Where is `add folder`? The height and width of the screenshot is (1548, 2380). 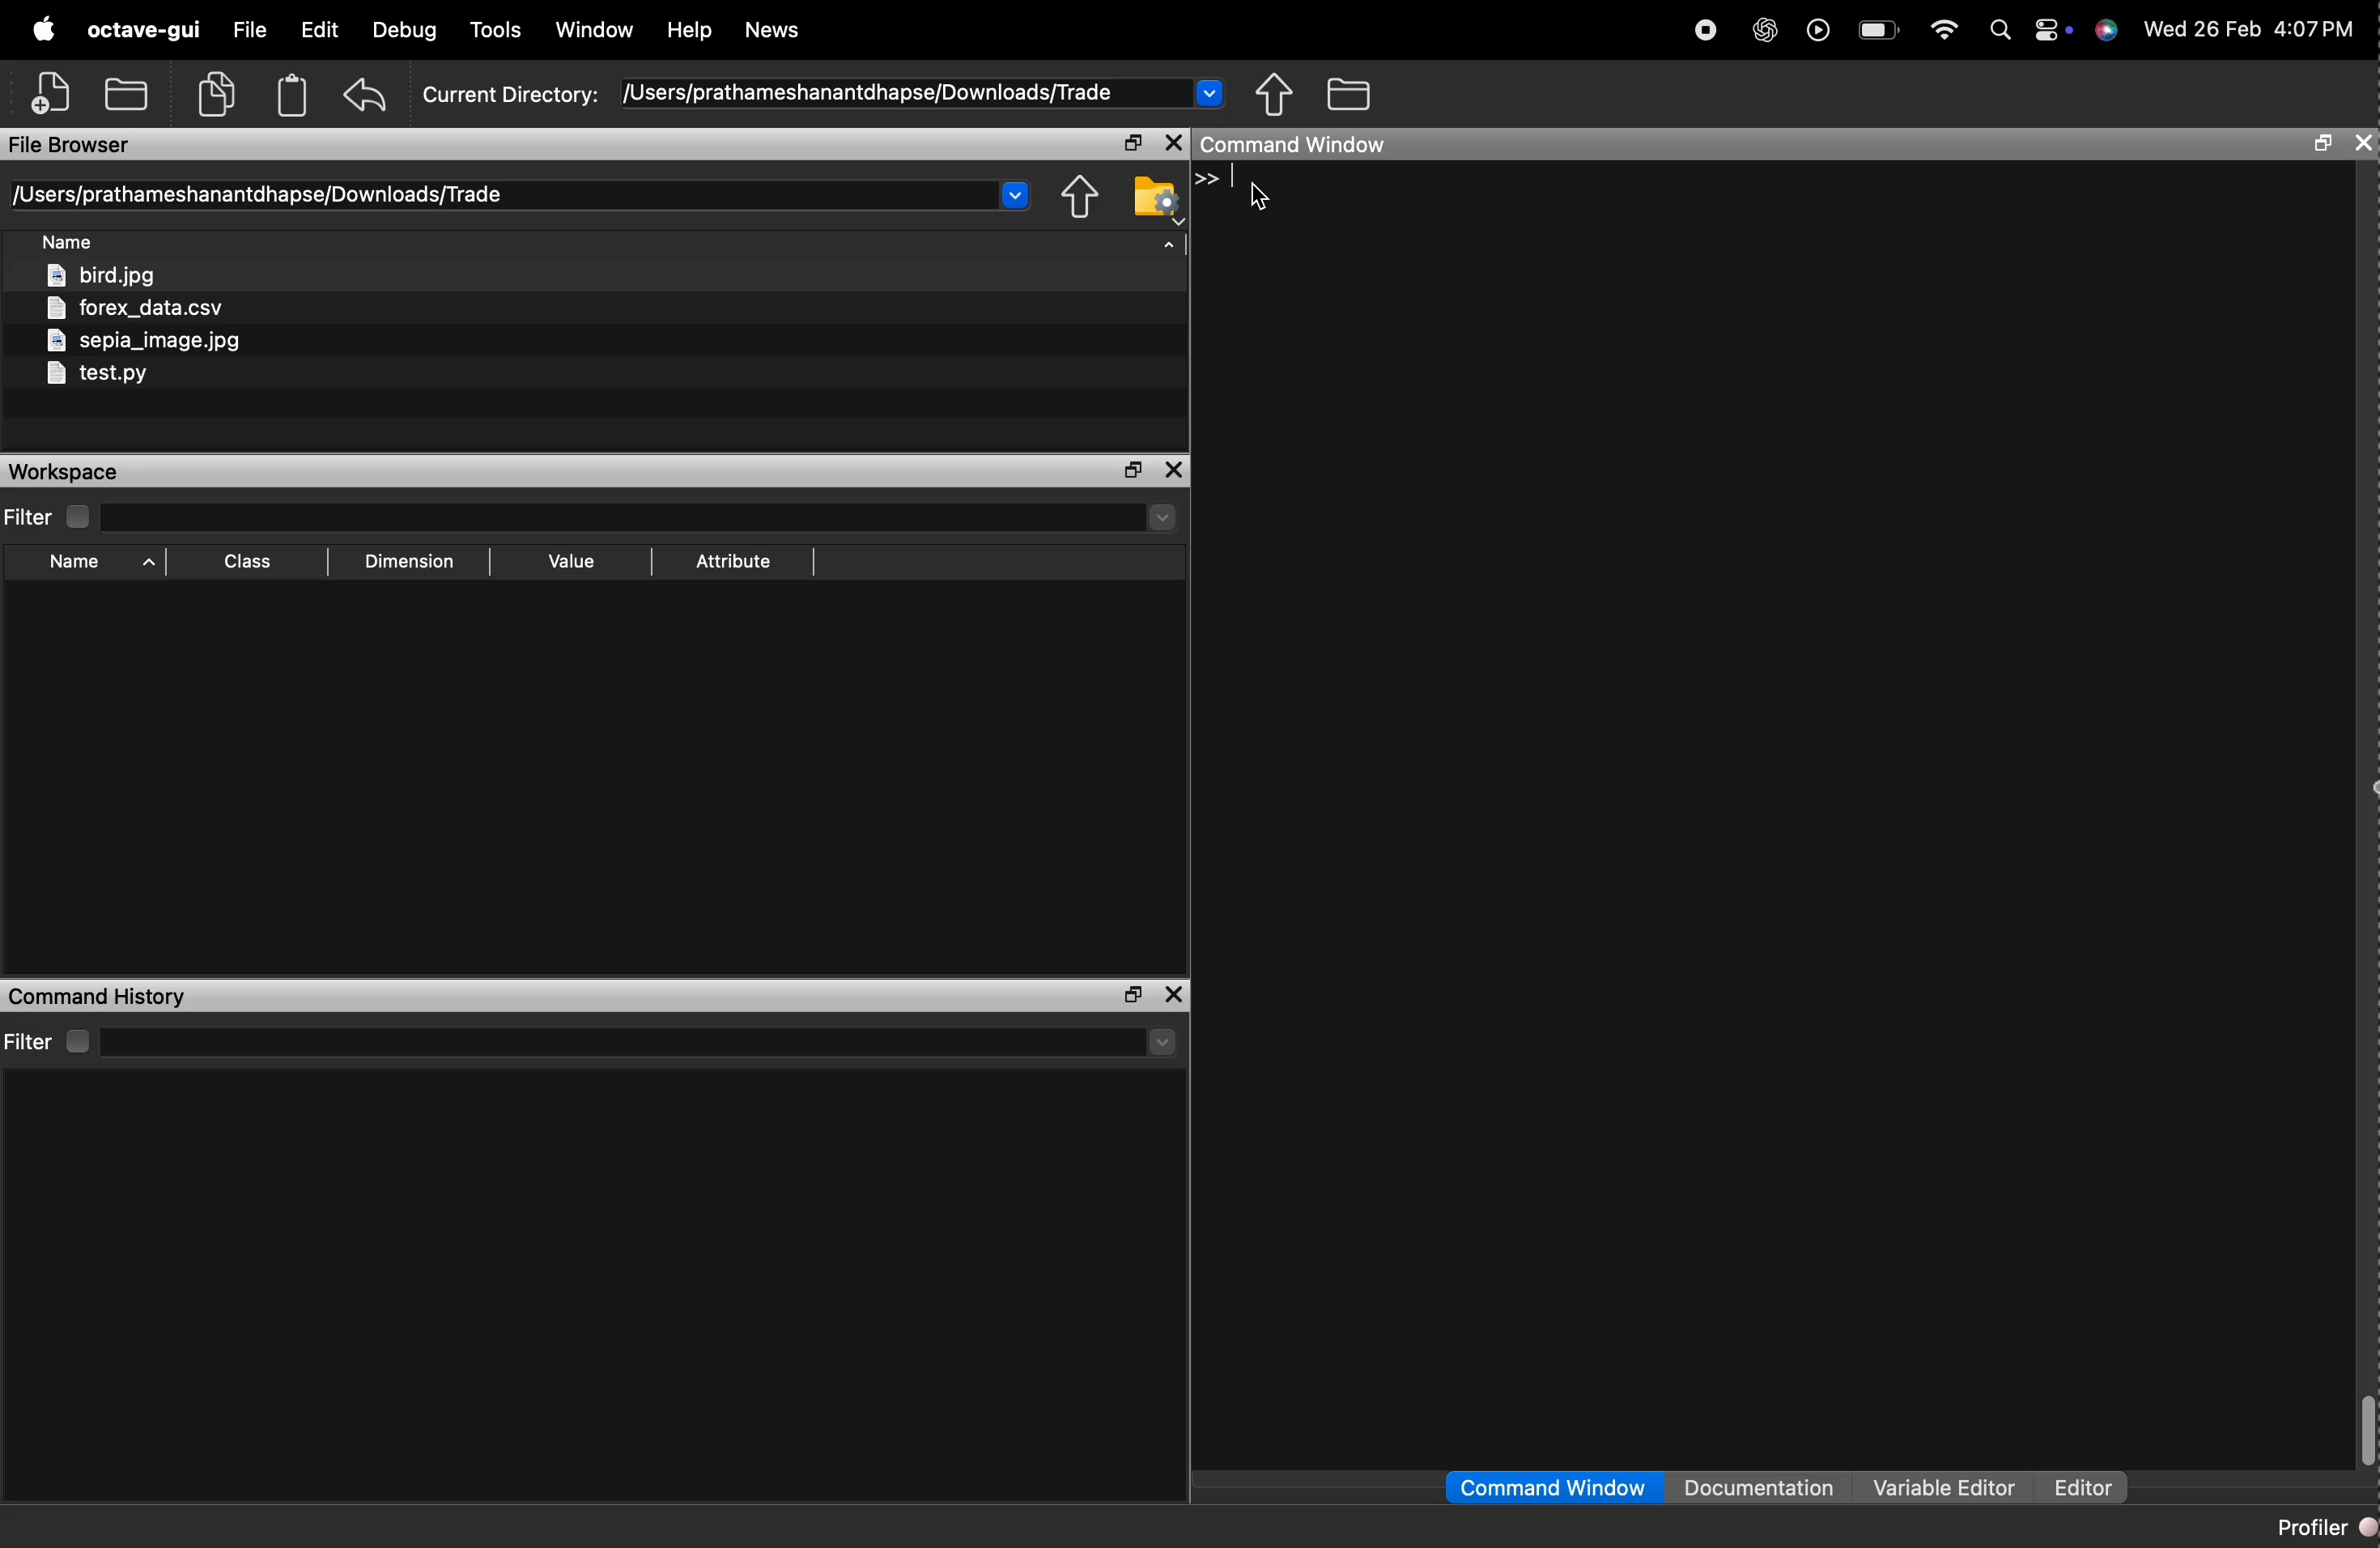
add folder is located at coordinates (125, 95).